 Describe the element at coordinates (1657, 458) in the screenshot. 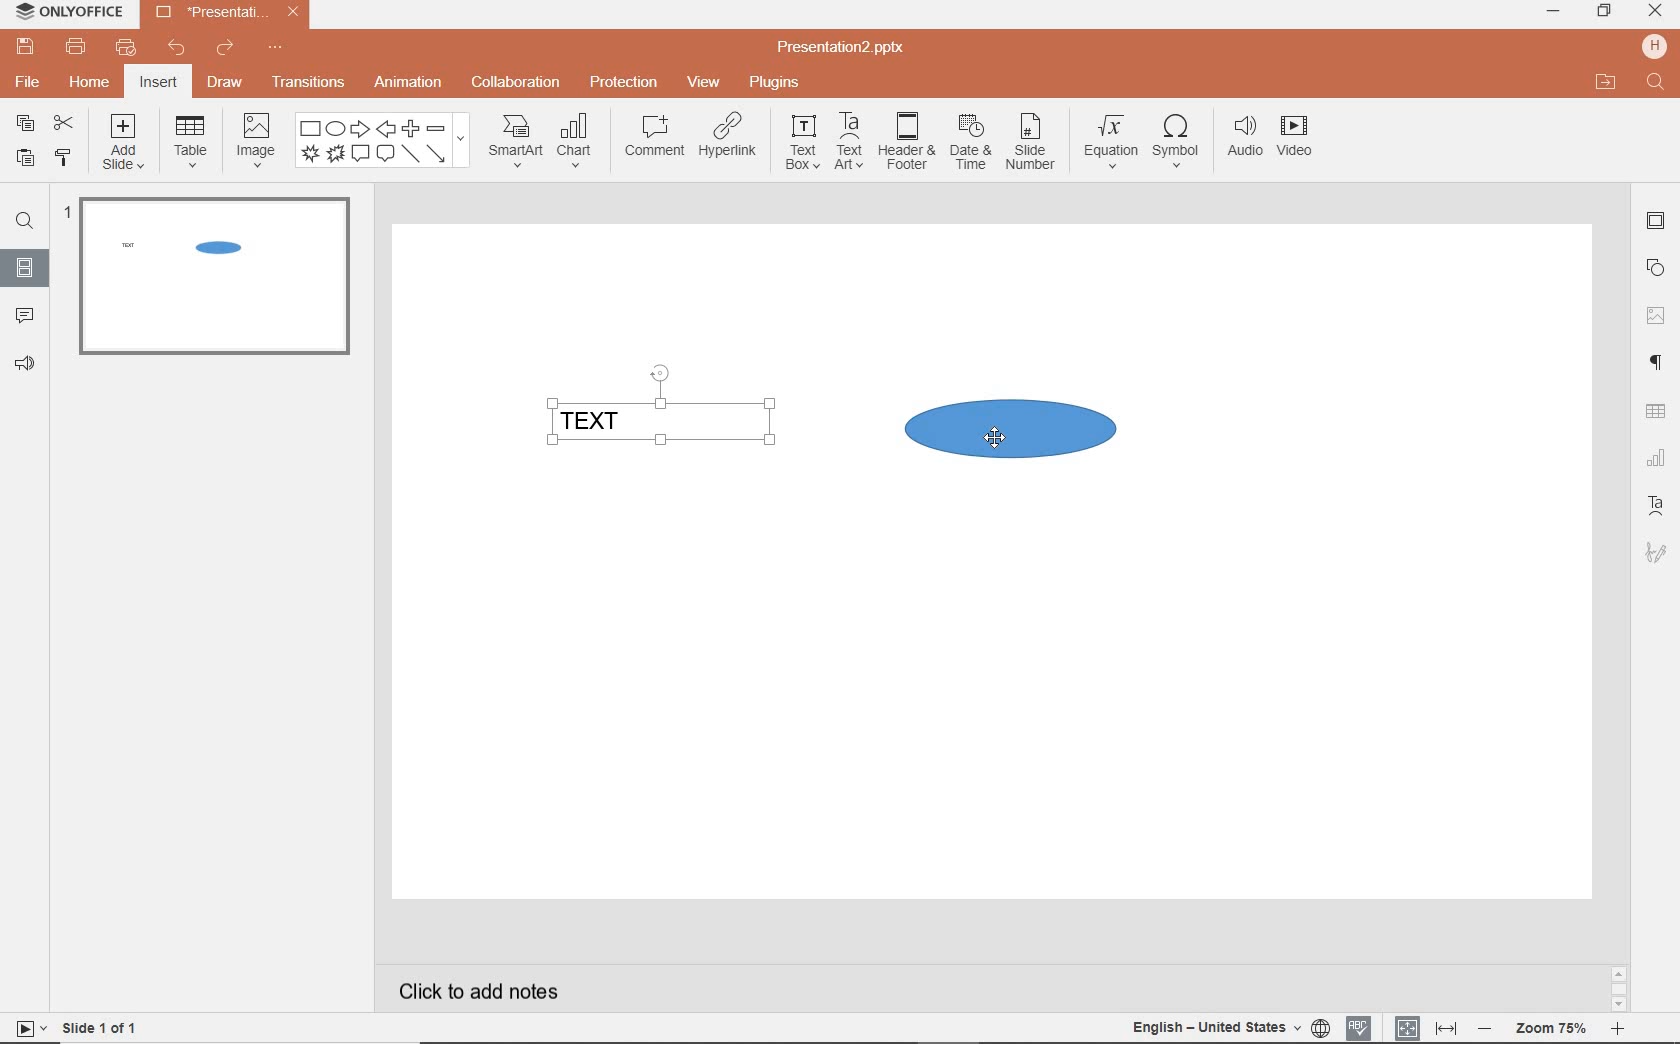

I see `CHART SETTINGS` at that location.